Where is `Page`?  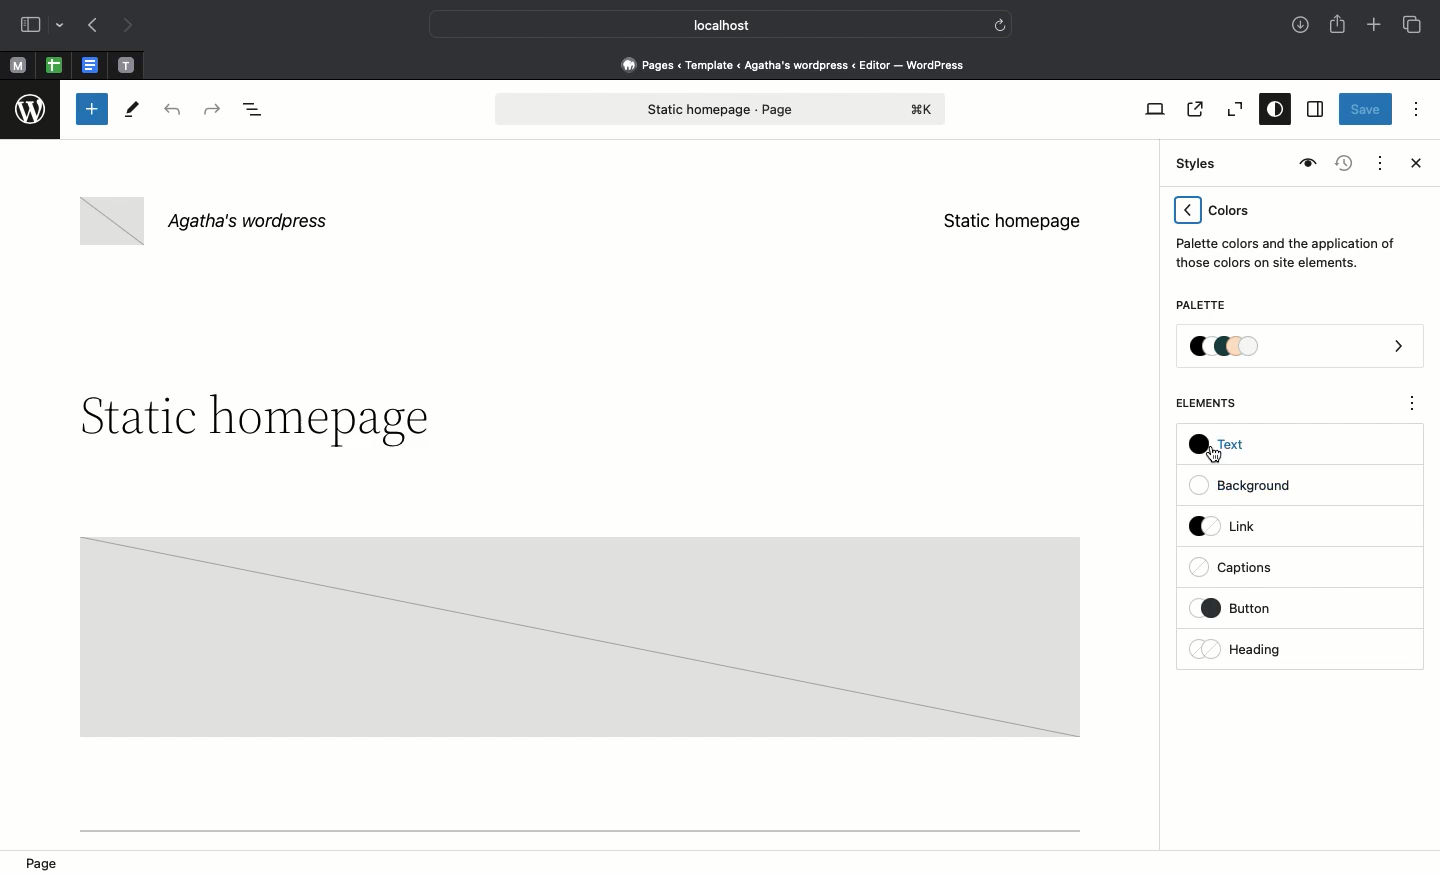 Page is located at coordinates (48, 861).